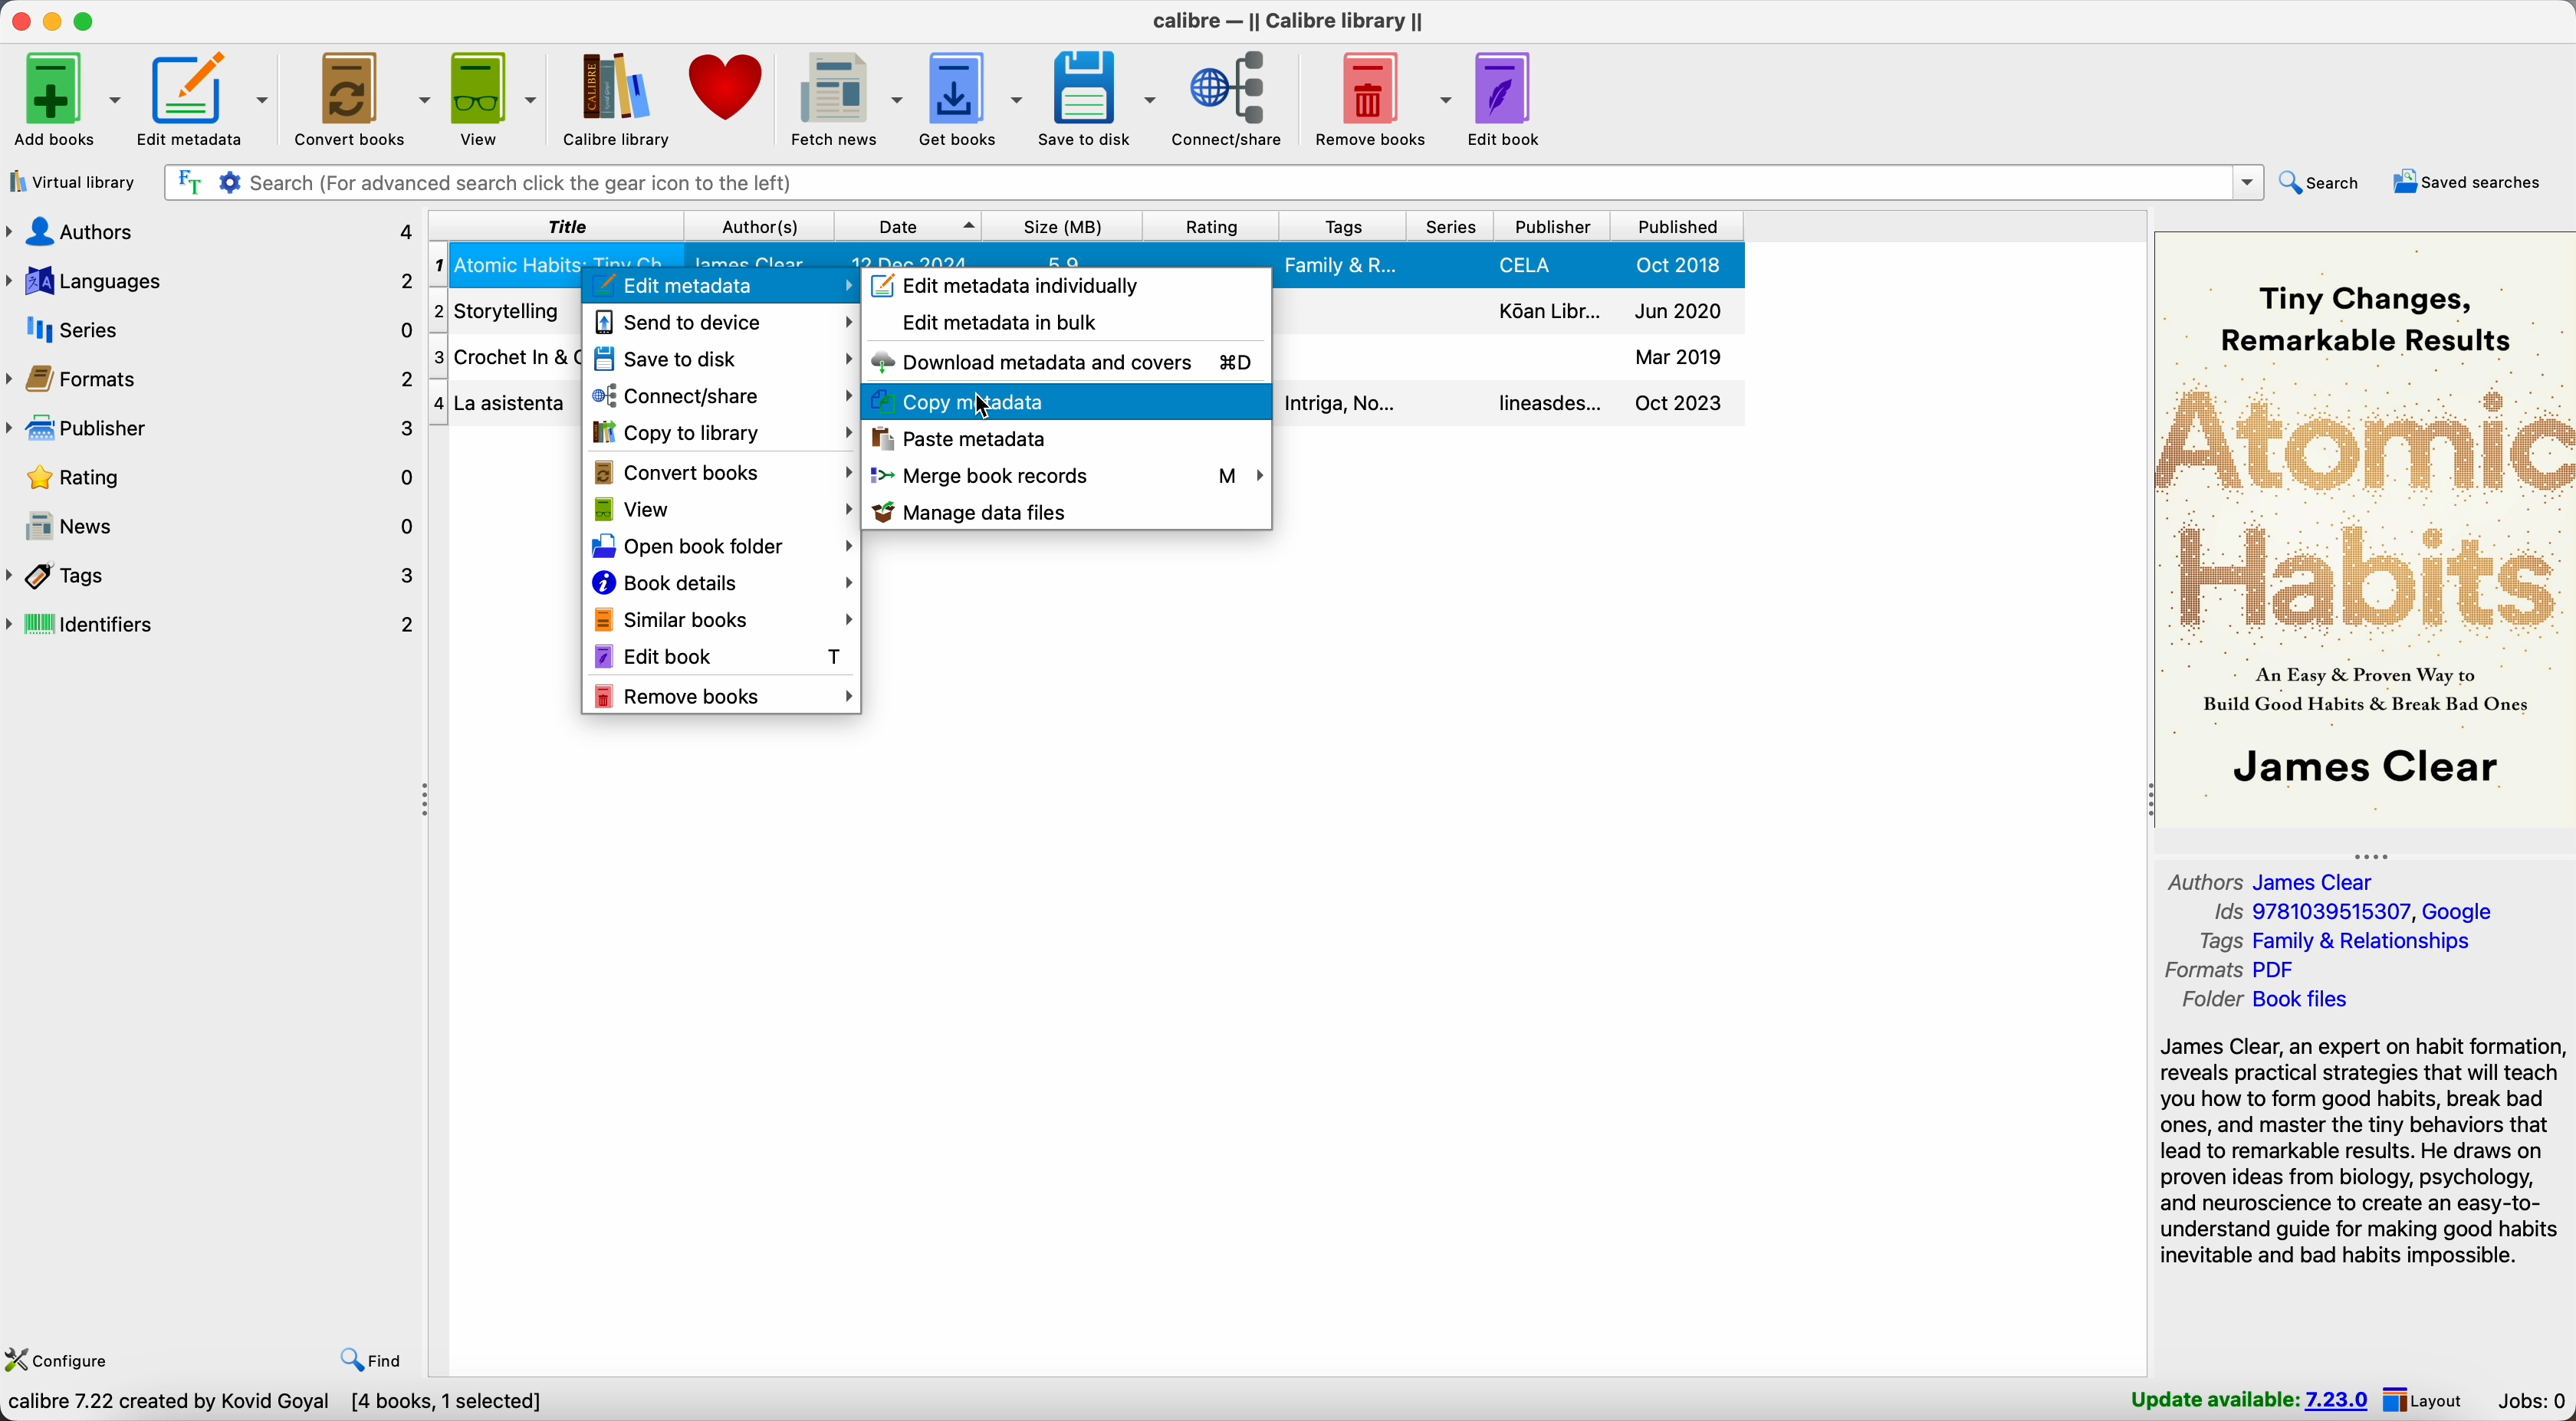  Describe the element at coordinates (213, 330) in the screenshot. I see `series` at that location.